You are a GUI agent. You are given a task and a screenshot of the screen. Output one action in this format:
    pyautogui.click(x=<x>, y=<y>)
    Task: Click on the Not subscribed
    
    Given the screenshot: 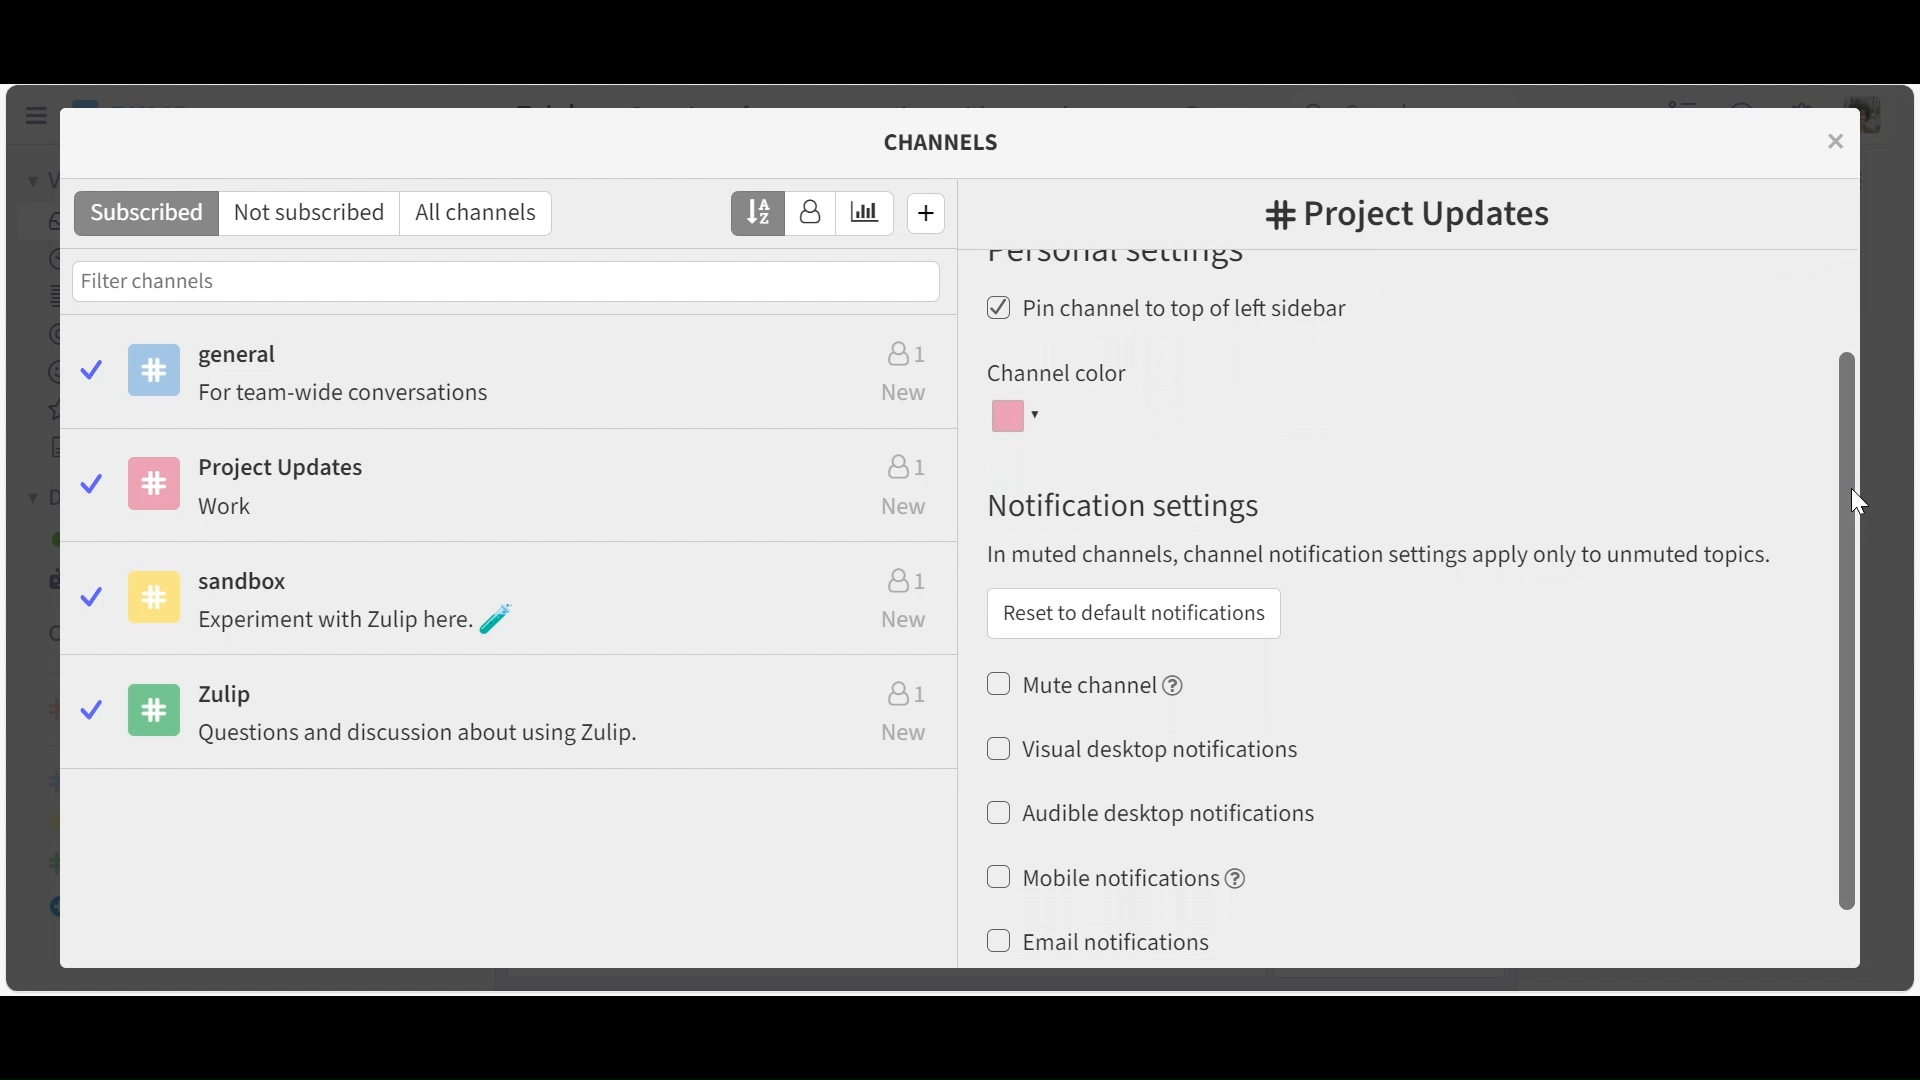 What is the action you would take?
    pyautogui.click(x=313, y=214)
    